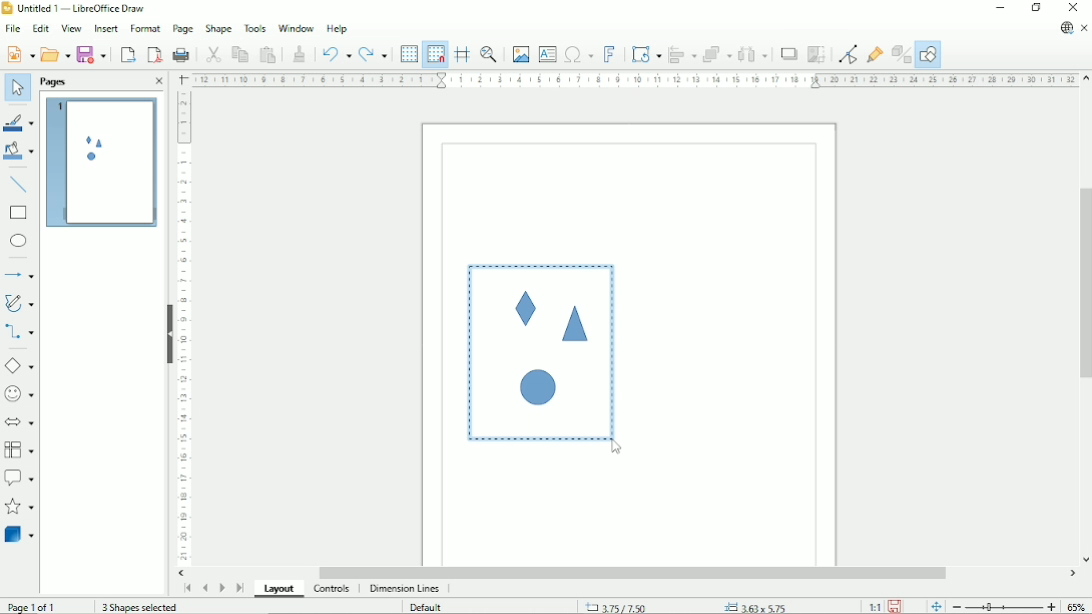  I want to click on Export directly as PDF, so click(154, 54).